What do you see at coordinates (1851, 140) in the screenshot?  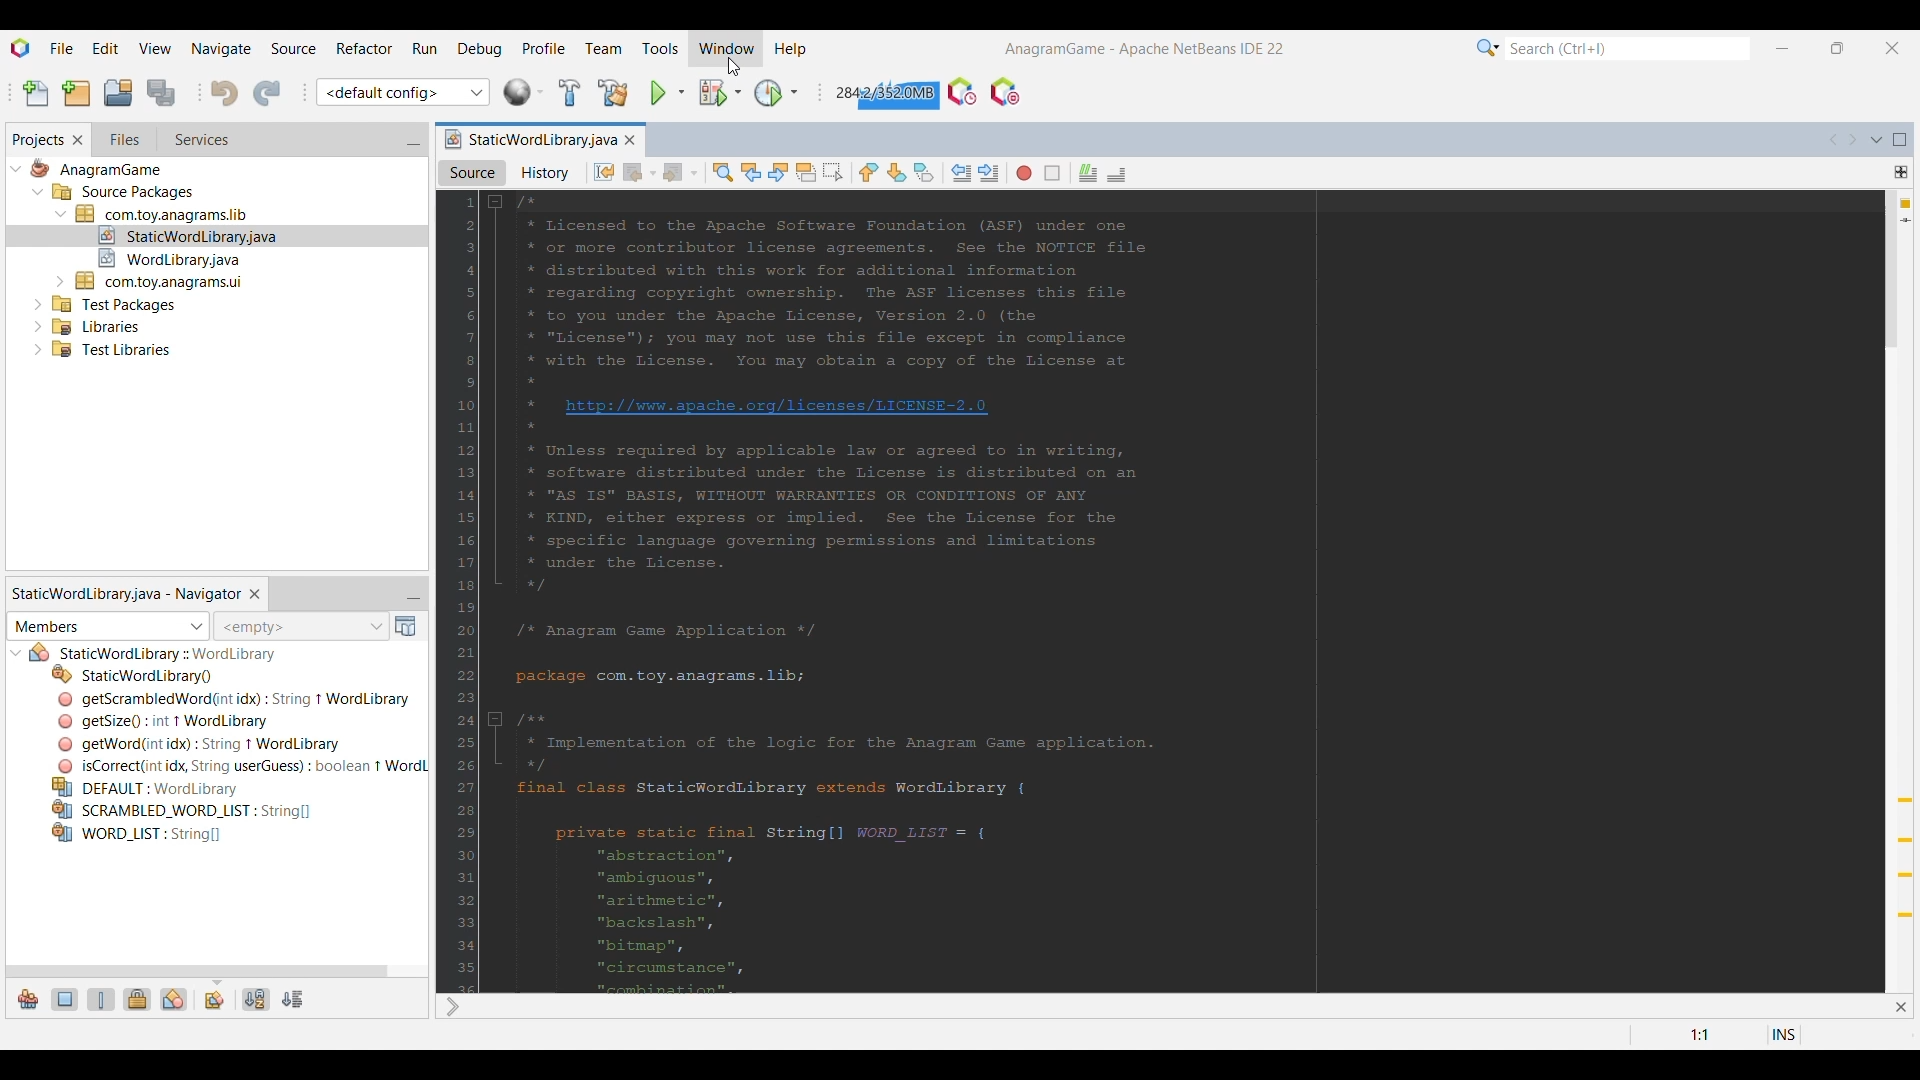 I see `Scroll documents right` at bounding box center [1851, 140].